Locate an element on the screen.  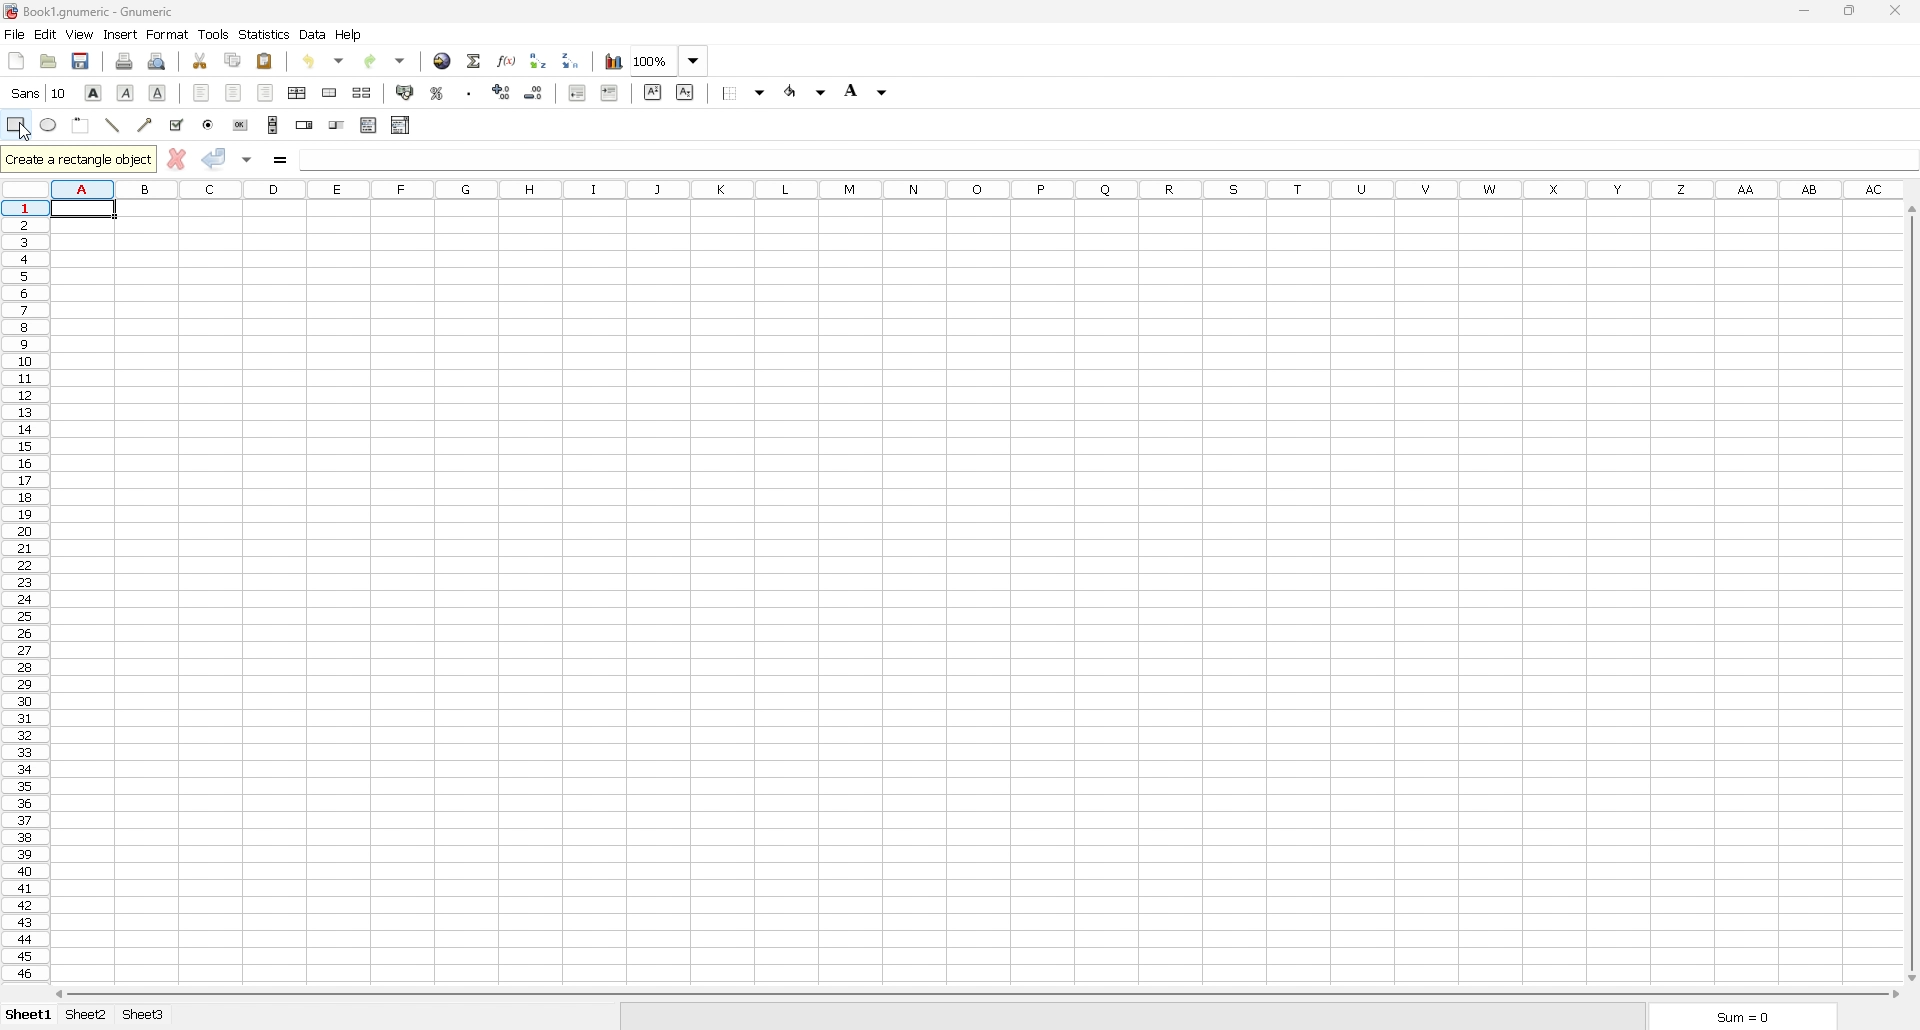
subscript is located at coordinates (686, 91).